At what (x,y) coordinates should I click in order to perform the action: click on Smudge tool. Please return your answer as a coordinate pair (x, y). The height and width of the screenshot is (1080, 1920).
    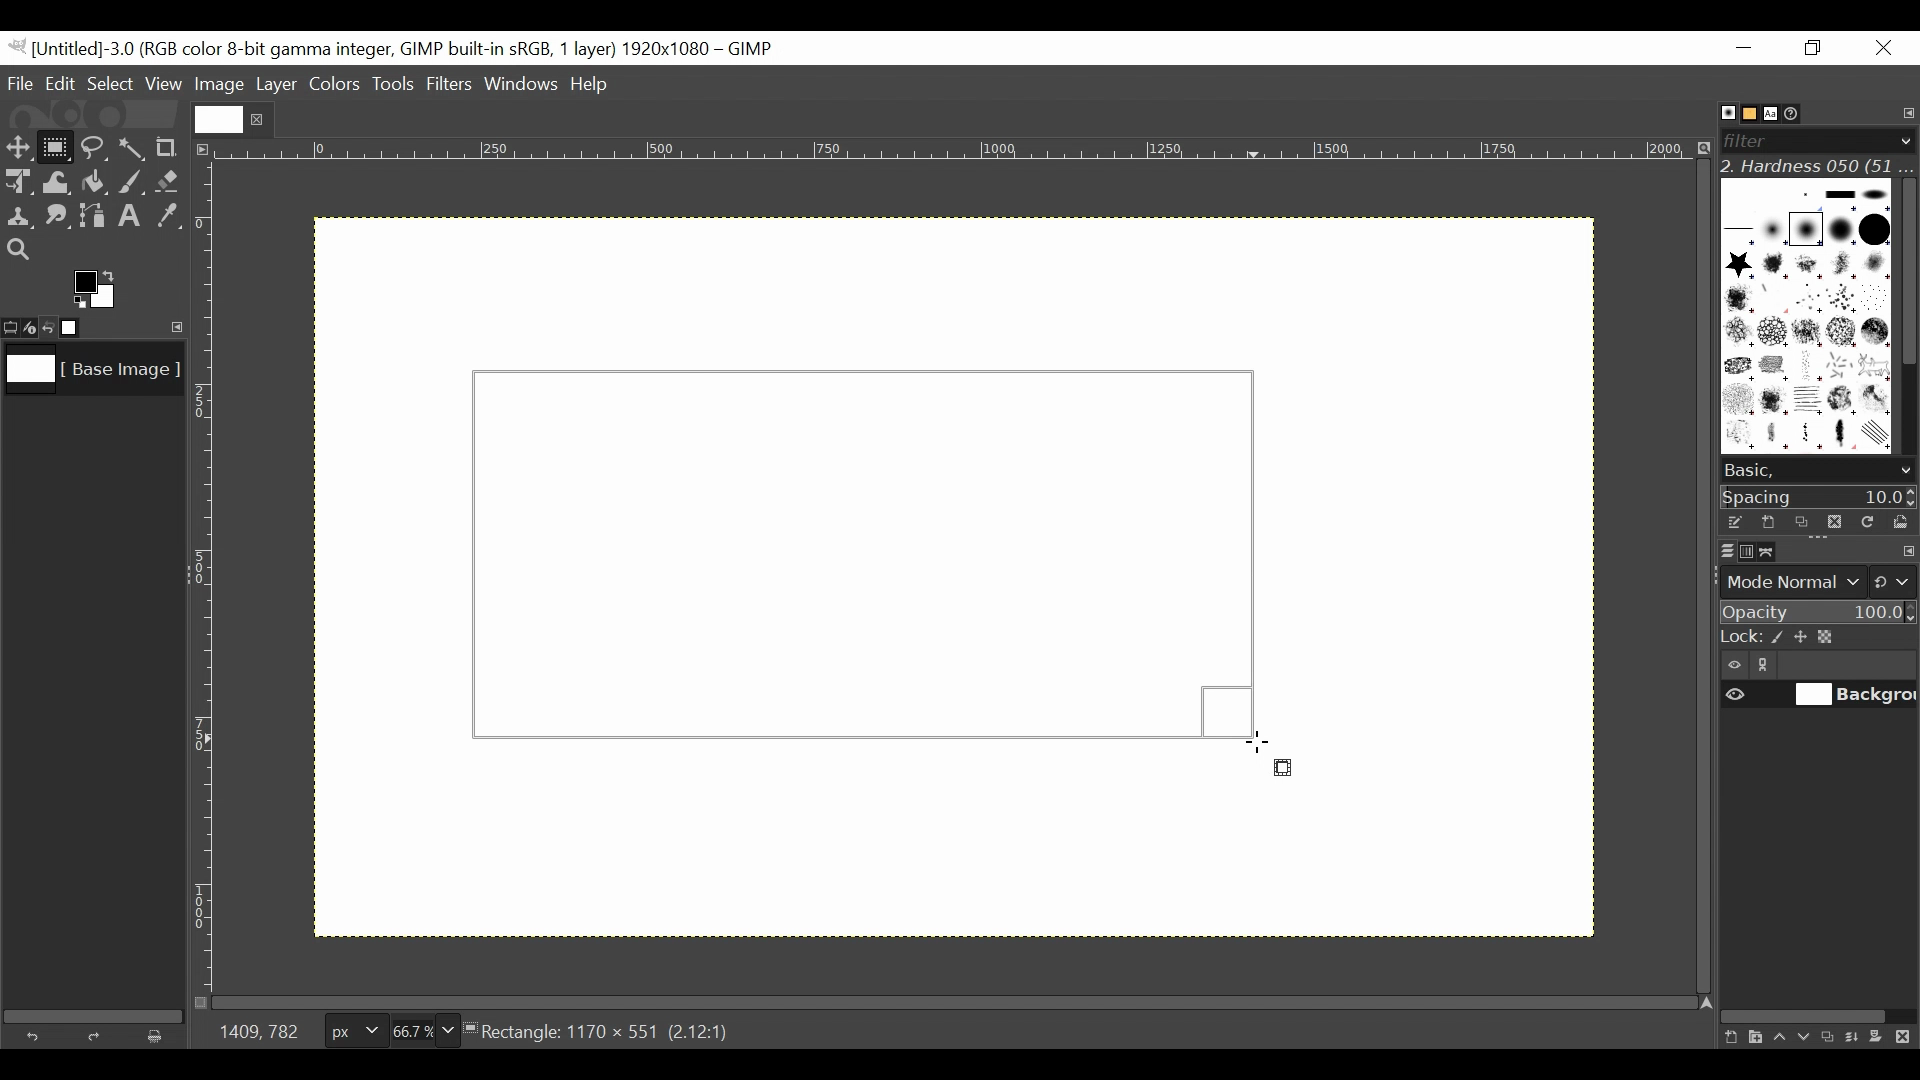
    Looking at the image, I should click on (59, 218).